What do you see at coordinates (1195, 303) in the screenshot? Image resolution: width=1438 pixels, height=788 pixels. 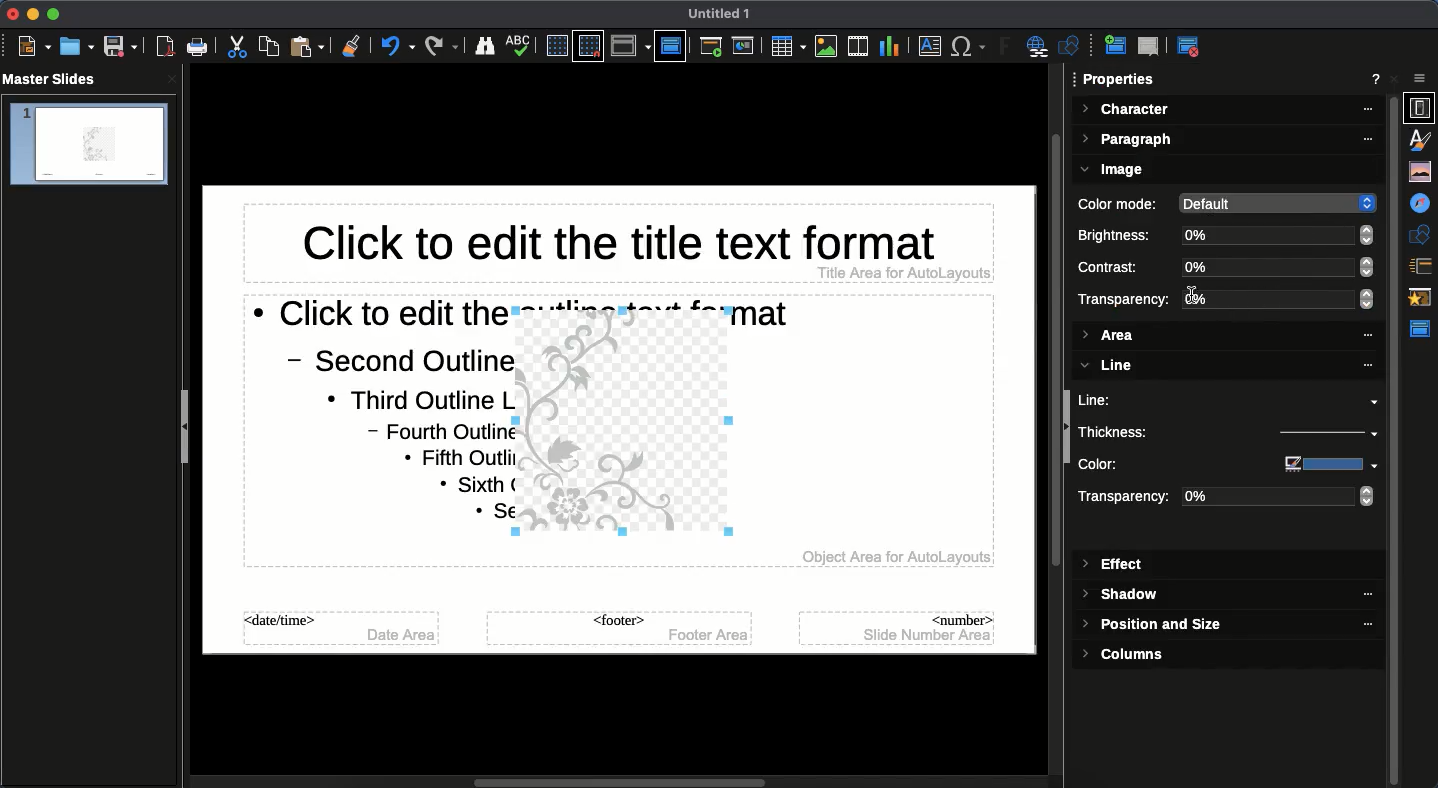 I see `text cursor` at bounding box center [1195, 303].